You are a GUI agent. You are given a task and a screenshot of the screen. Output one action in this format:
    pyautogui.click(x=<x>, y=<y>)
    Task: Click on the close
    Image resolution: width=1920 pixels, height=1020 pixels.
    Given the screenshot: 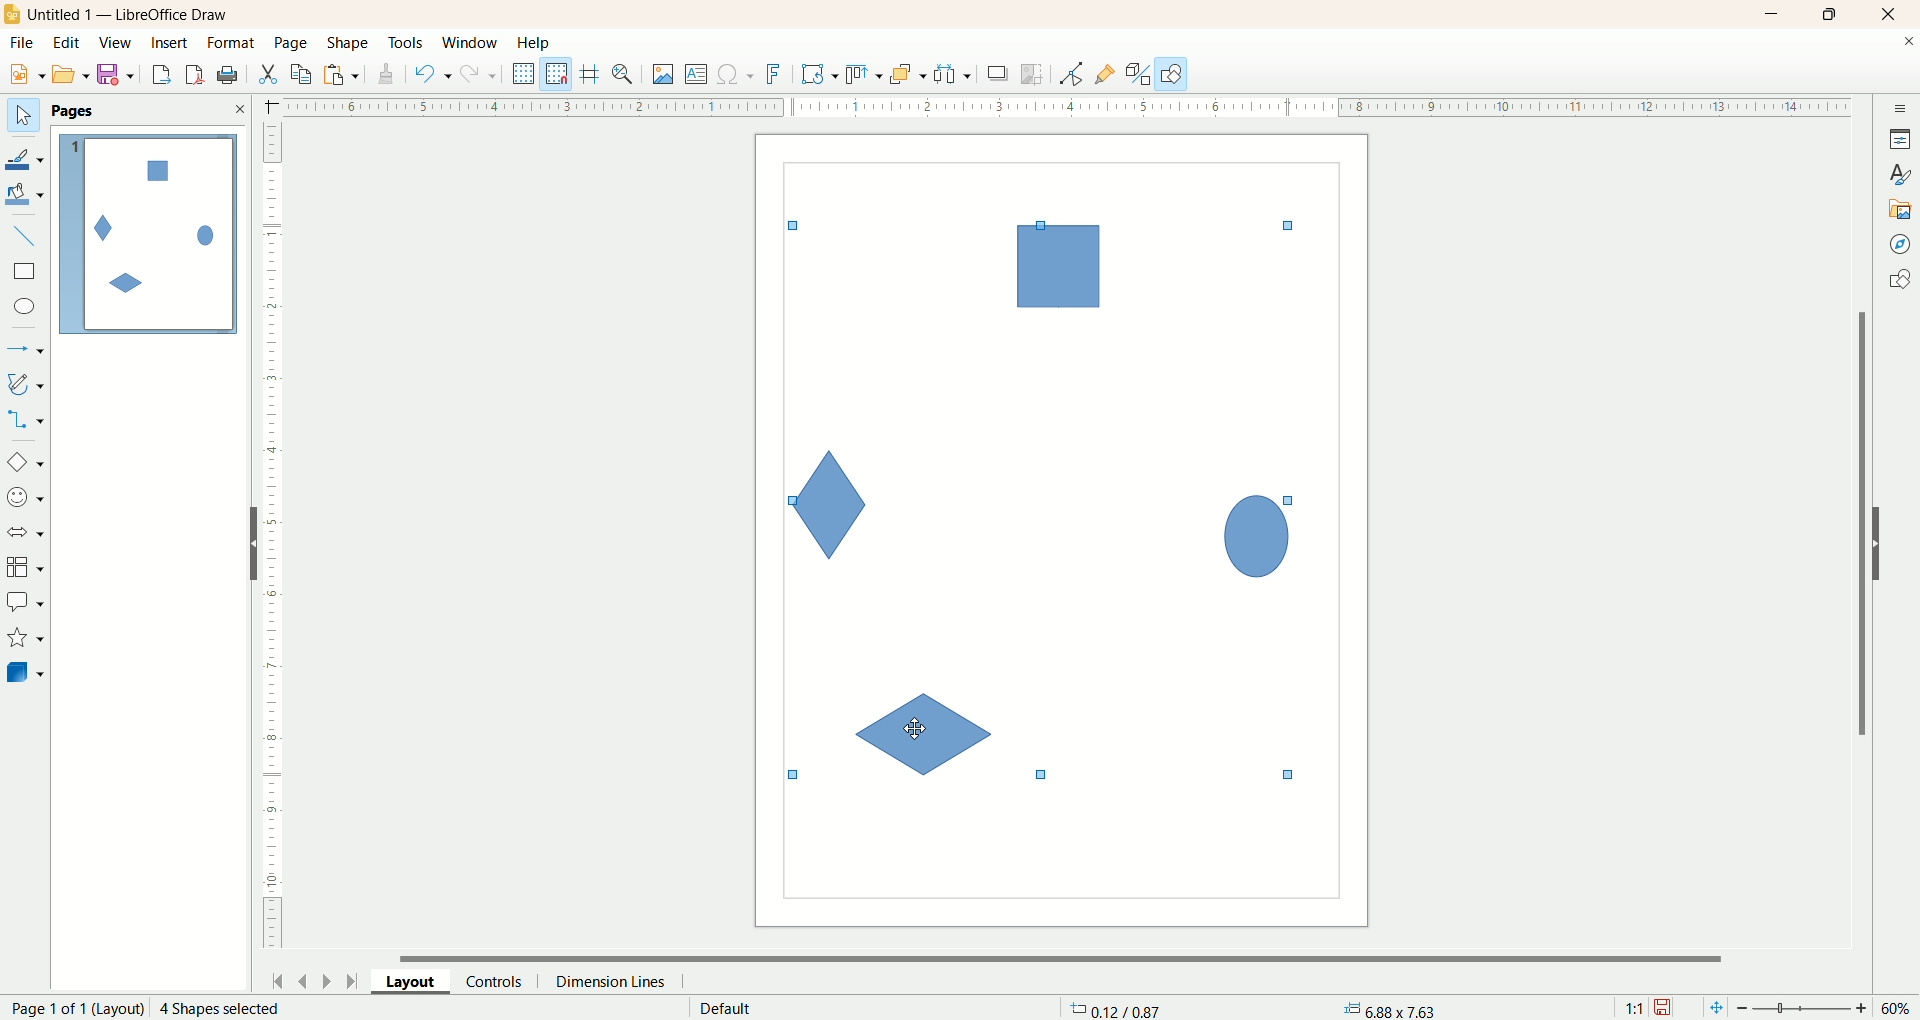 What is the action you would take?
    pyautogui.click(x=1908, y=45)
    